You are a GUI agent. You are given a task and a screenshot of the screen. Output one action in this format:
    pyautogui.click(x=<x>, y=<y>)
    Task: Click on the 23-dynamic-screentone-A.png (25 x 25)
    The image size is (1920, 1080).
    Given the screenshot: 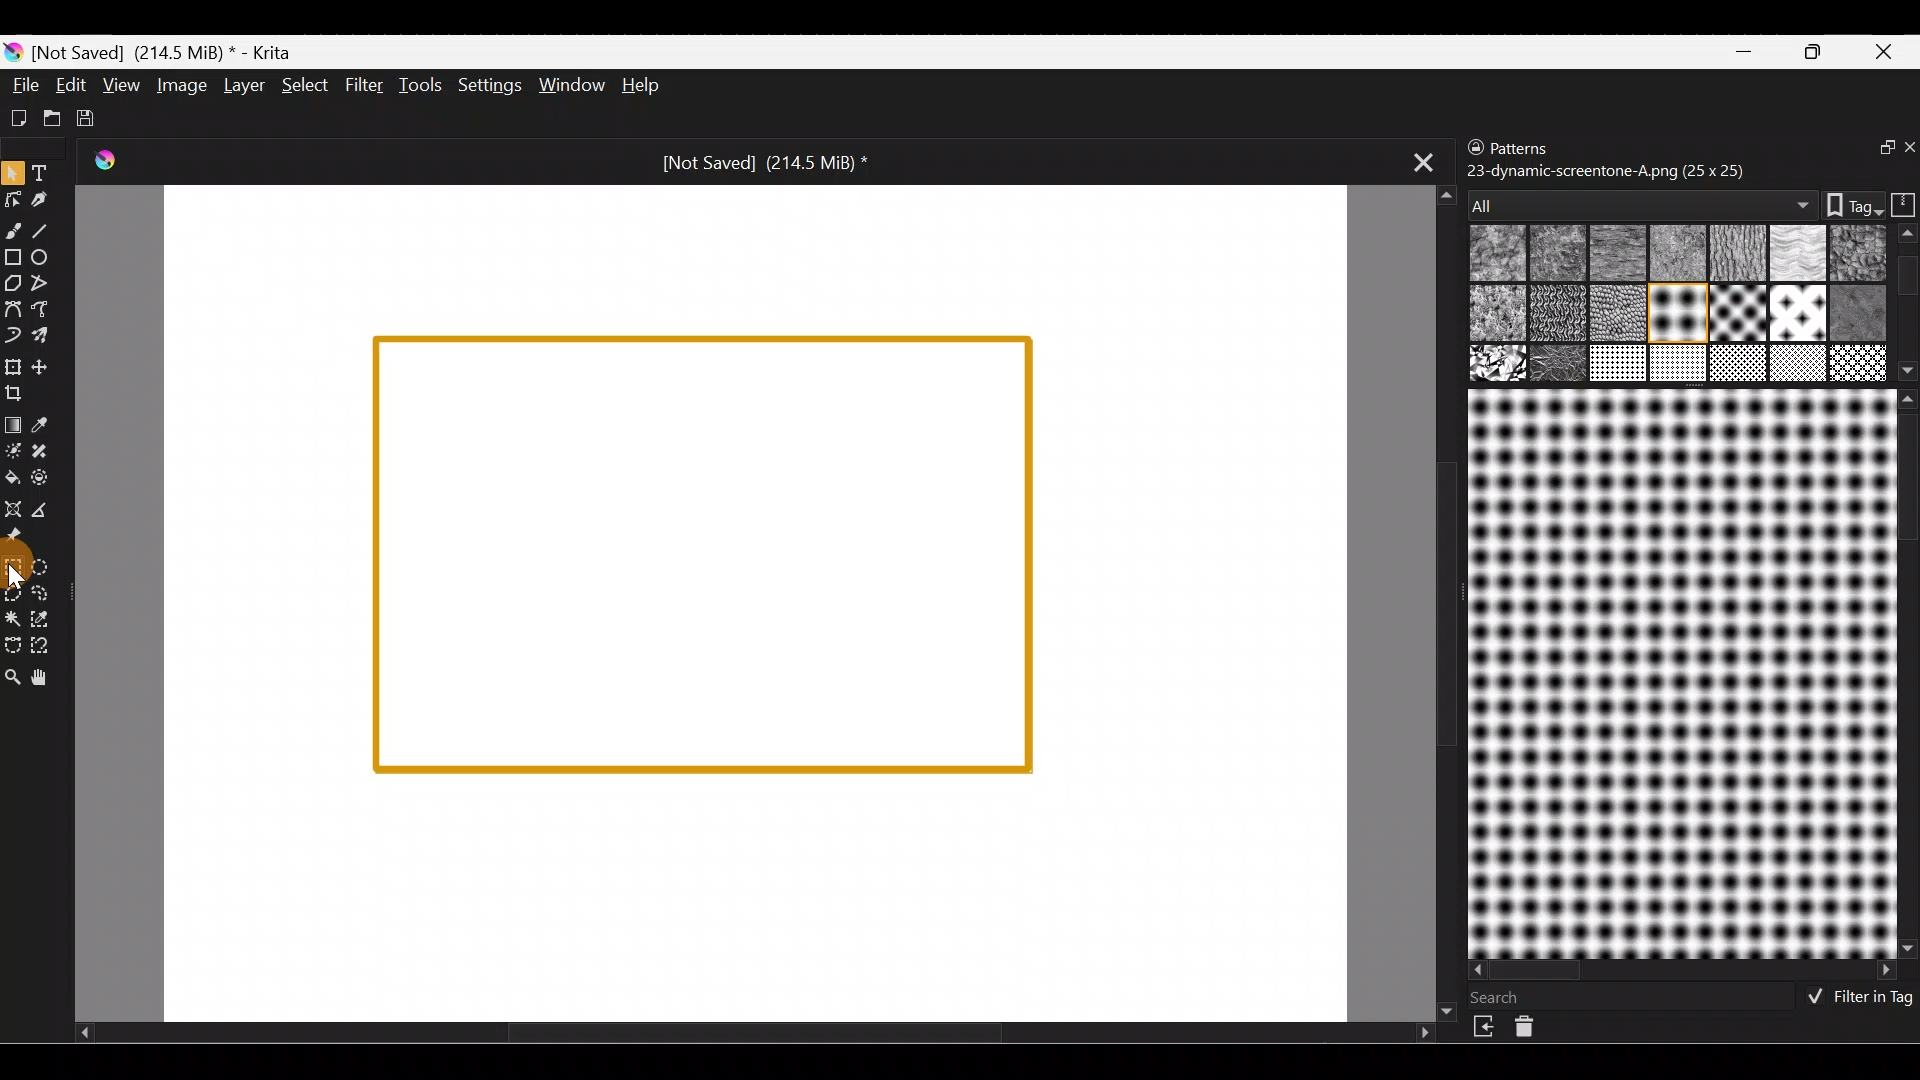 What is the action you would take?
    pyautogui.click(x=1607, y=169)
    